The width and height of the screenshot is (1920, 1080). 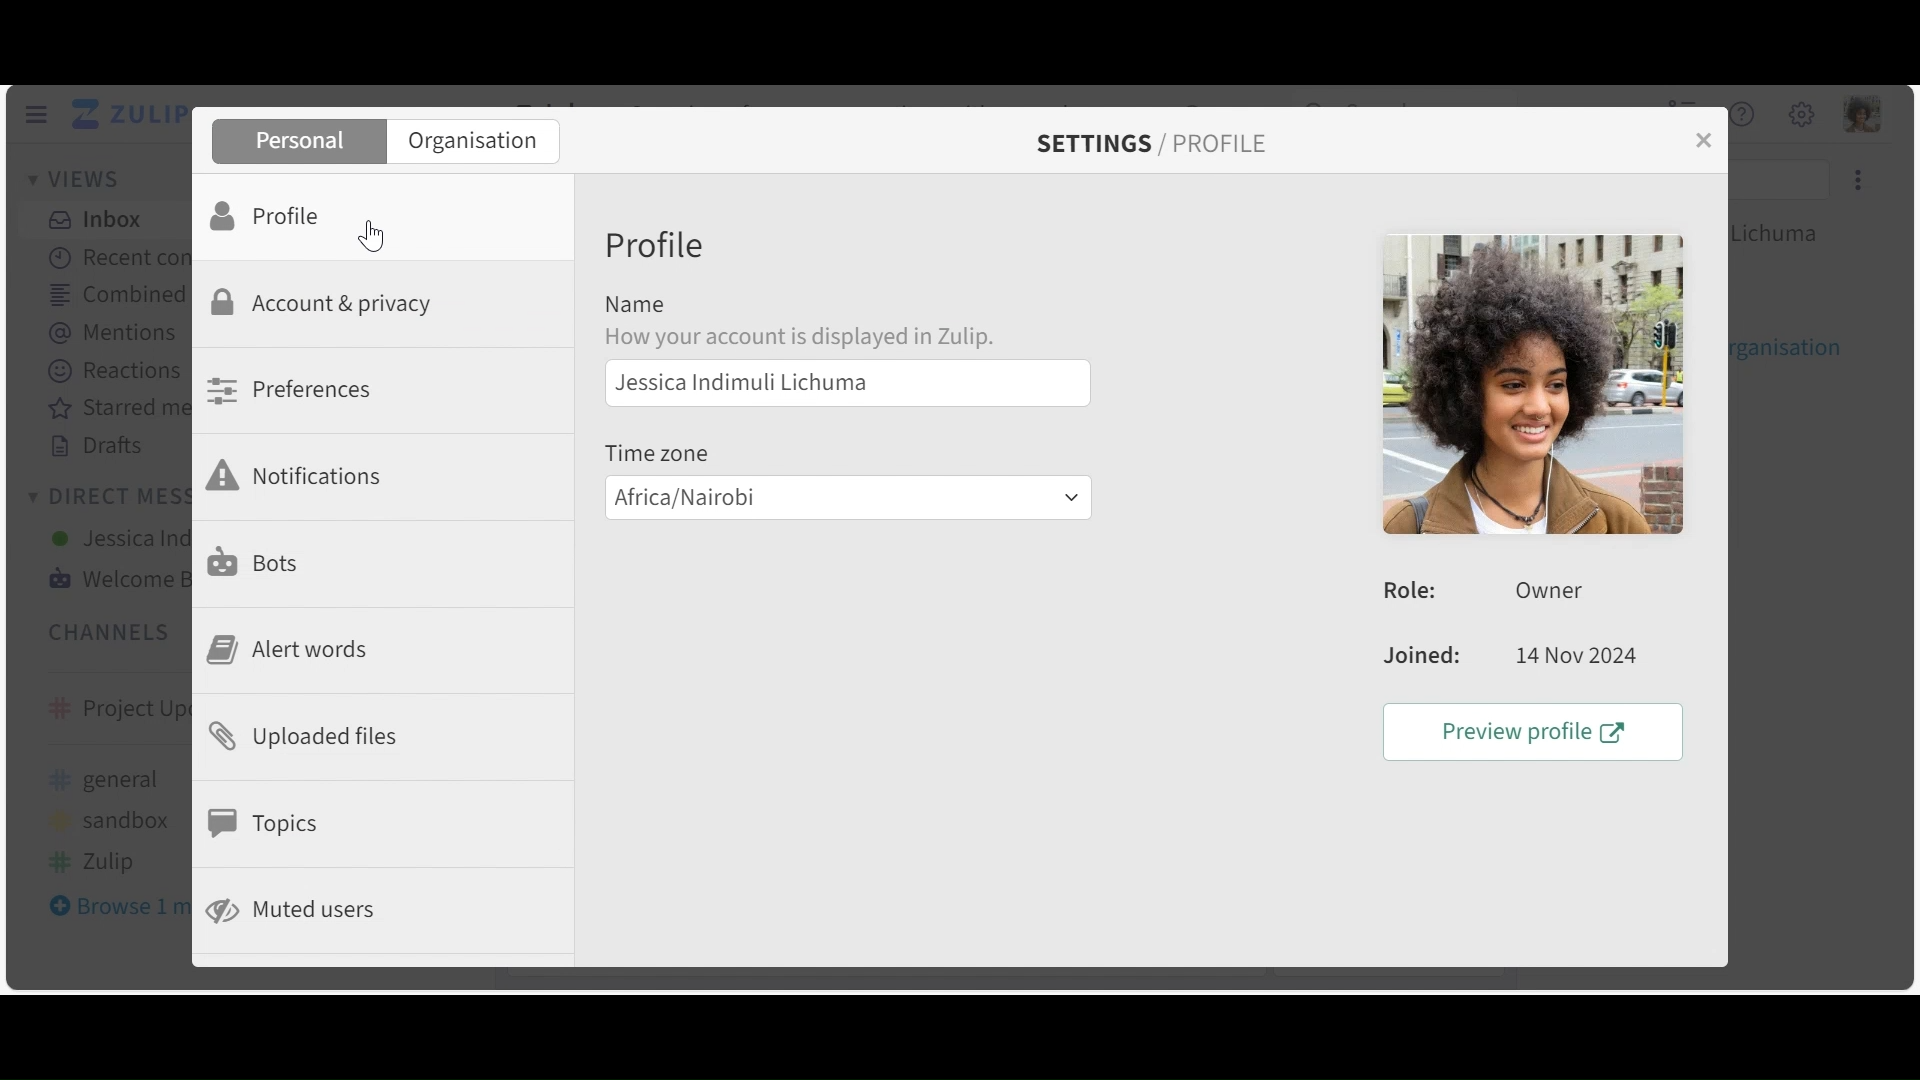 I want to click on Close, so click(x=1699, y=139).